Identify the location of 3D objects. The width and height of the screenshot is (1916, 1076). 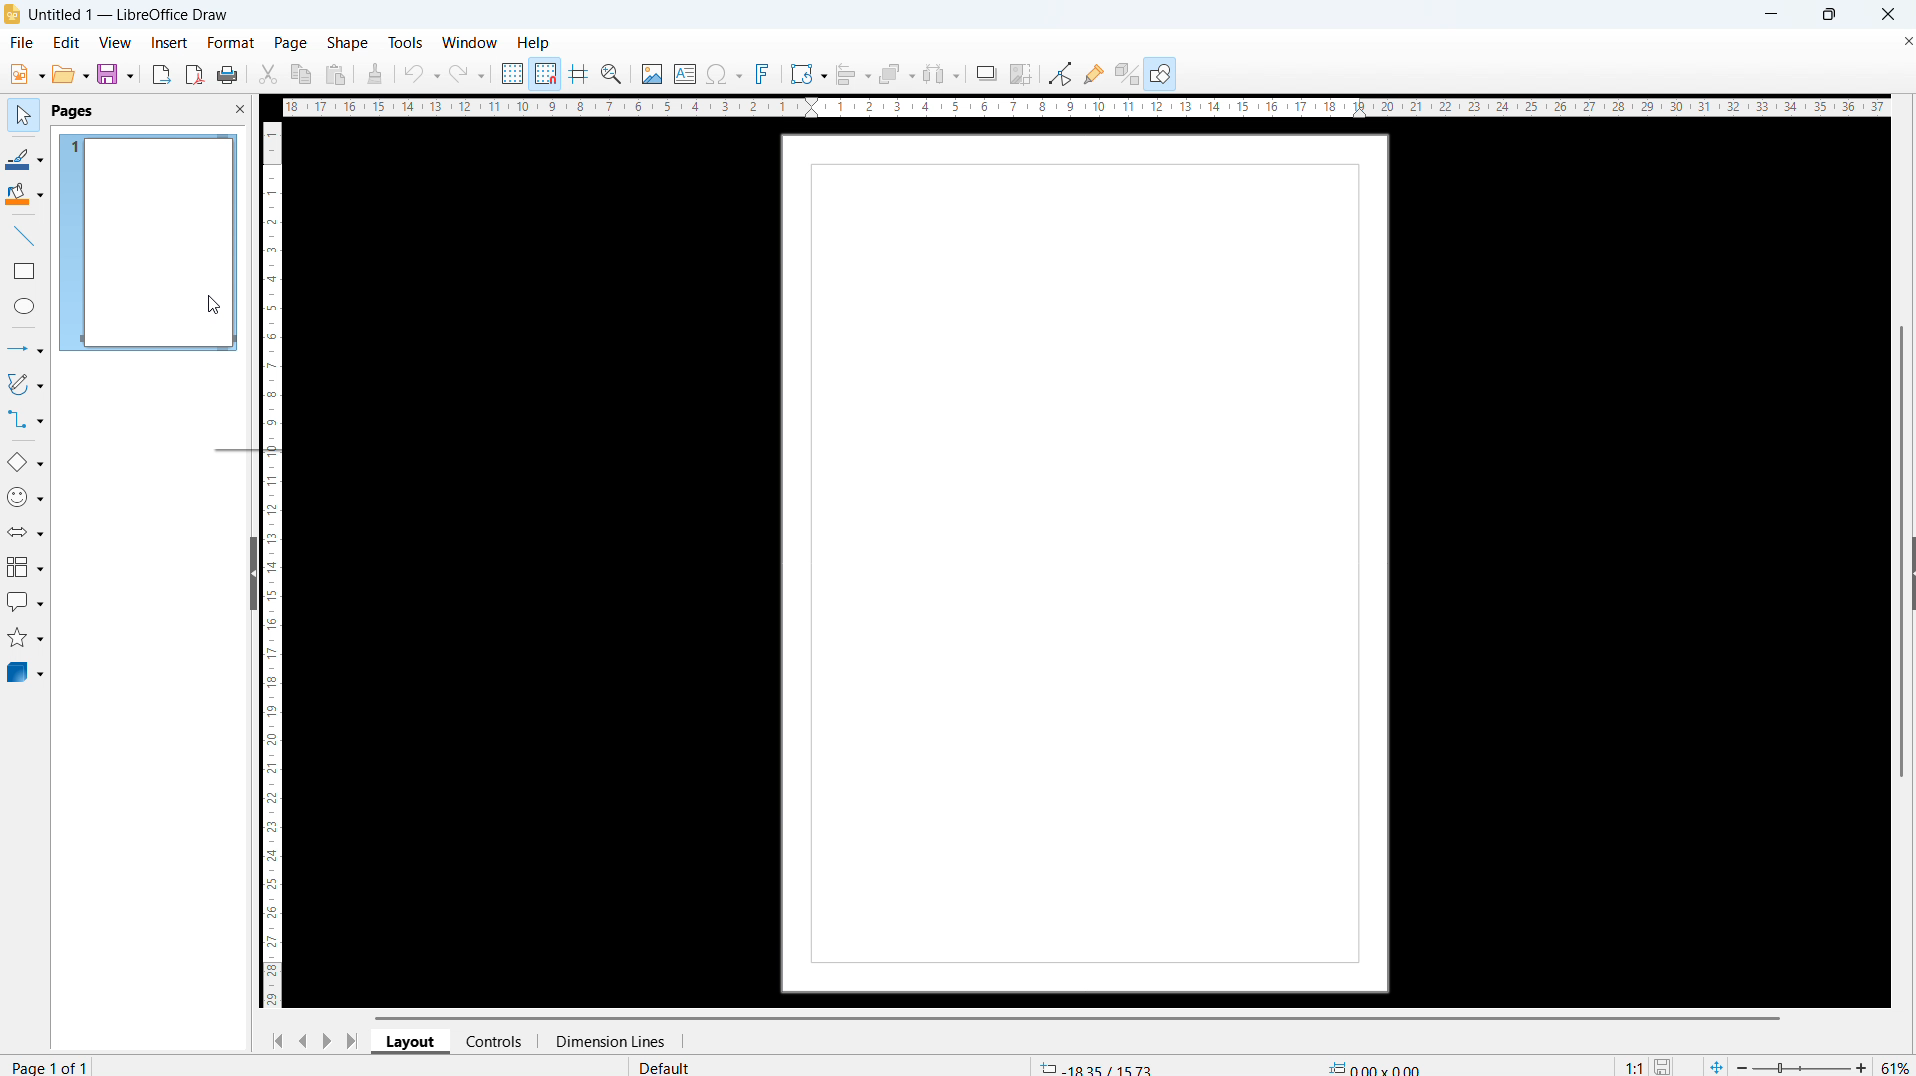
(26, 672).